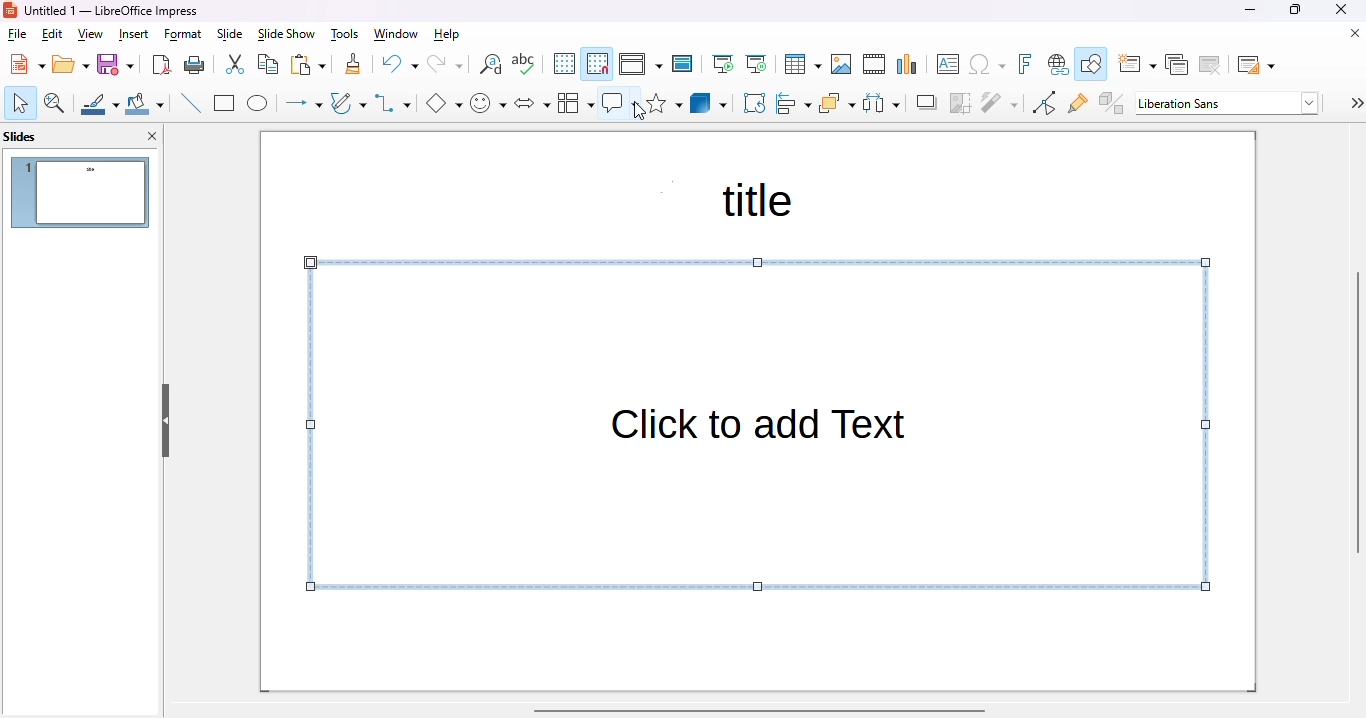 This screenshot has width=1366, height=718. Describe the element at coordinates (1112, 102) in the screenshot. I see `toggle extrusion` at that location.